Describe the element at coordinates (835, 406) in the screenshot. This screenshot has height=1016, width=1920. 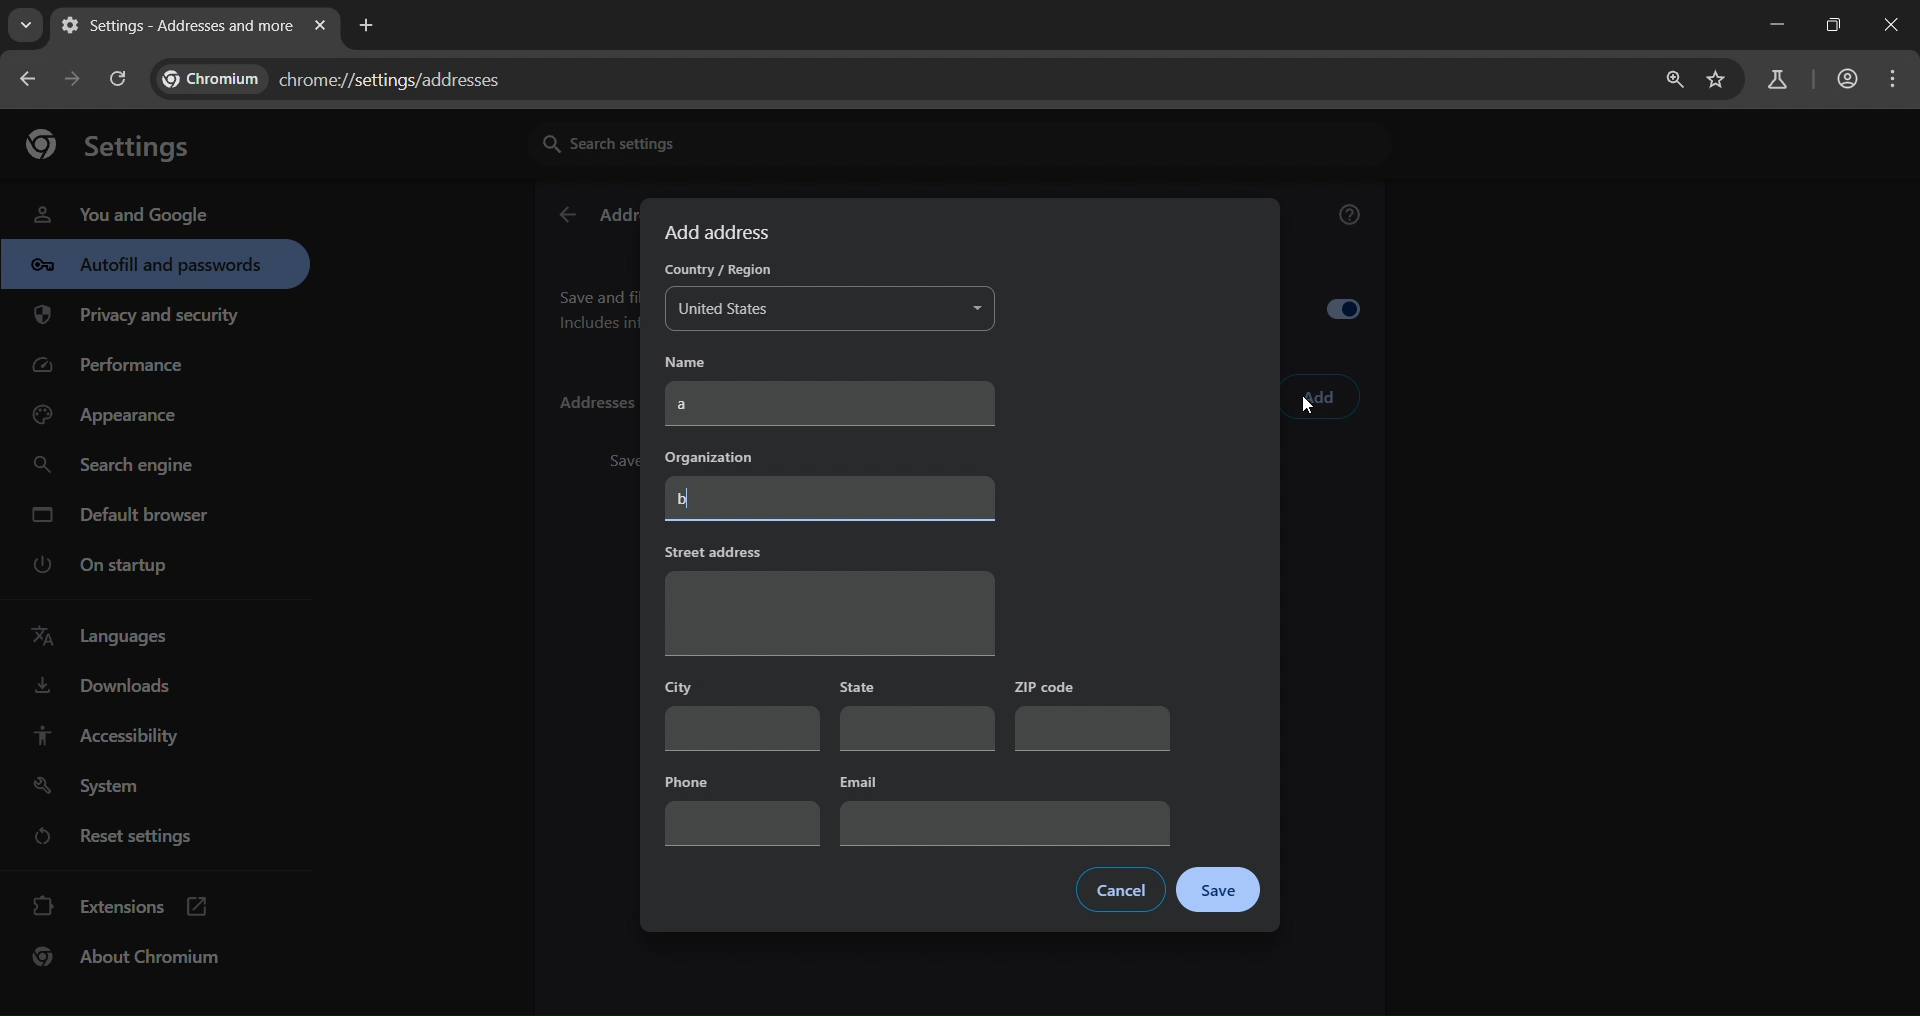
I see `a` at that location.